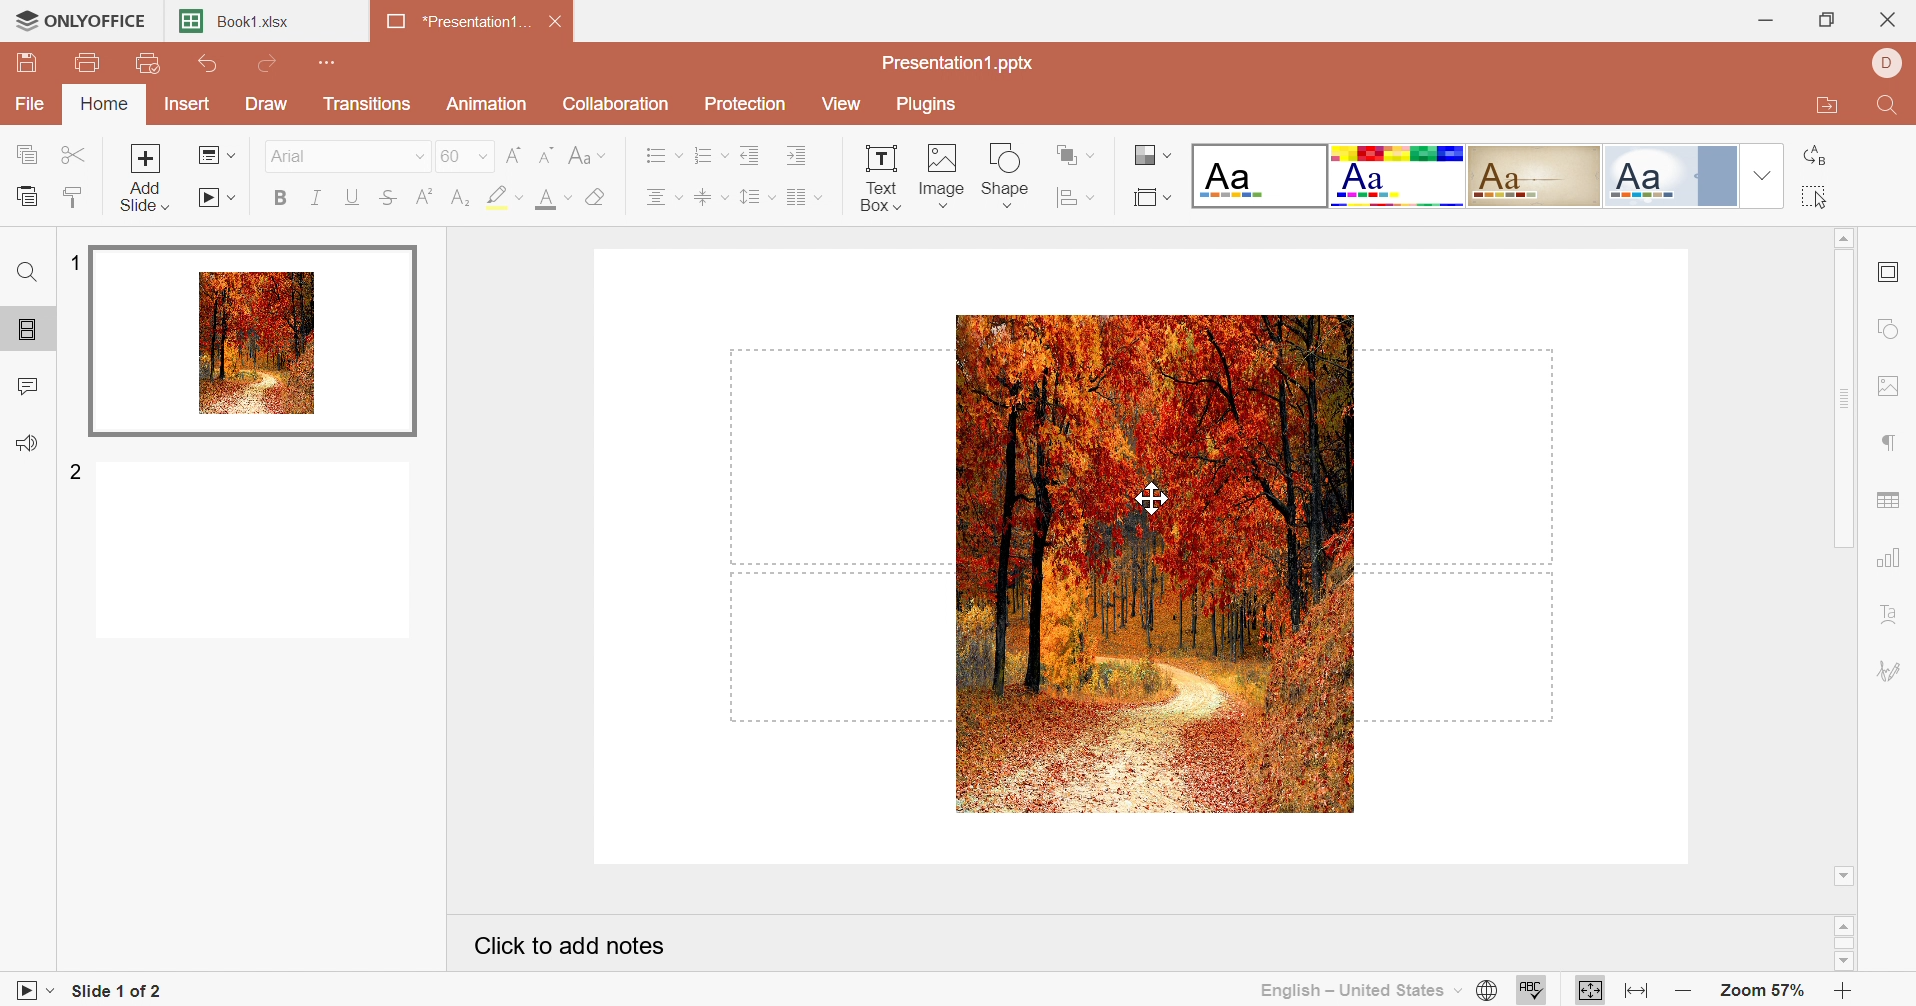 The height and width of the screenshot is (1006, 1916). I want to click on Numbering, so click(710, 155).